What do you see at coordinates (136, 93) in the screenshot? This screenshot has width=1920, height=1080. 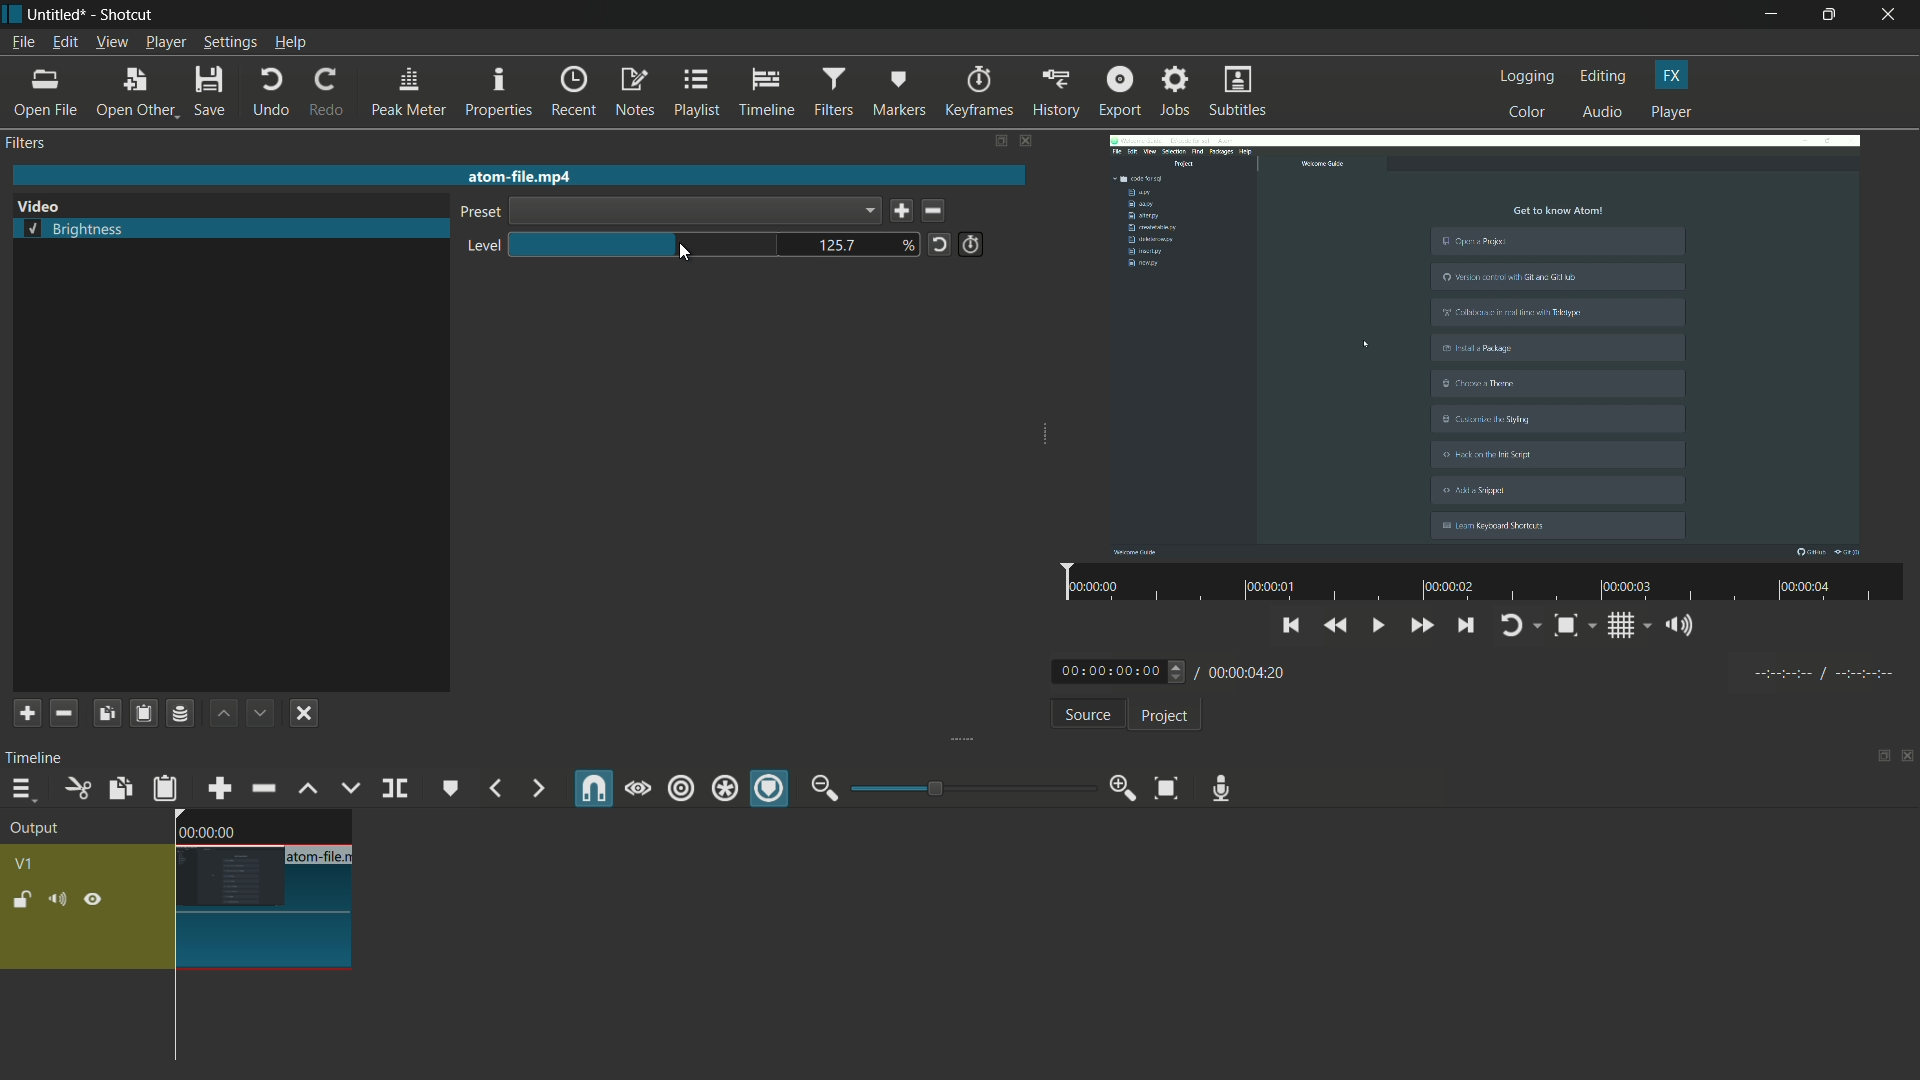 I see `open other` at bounding box center [136, 93].